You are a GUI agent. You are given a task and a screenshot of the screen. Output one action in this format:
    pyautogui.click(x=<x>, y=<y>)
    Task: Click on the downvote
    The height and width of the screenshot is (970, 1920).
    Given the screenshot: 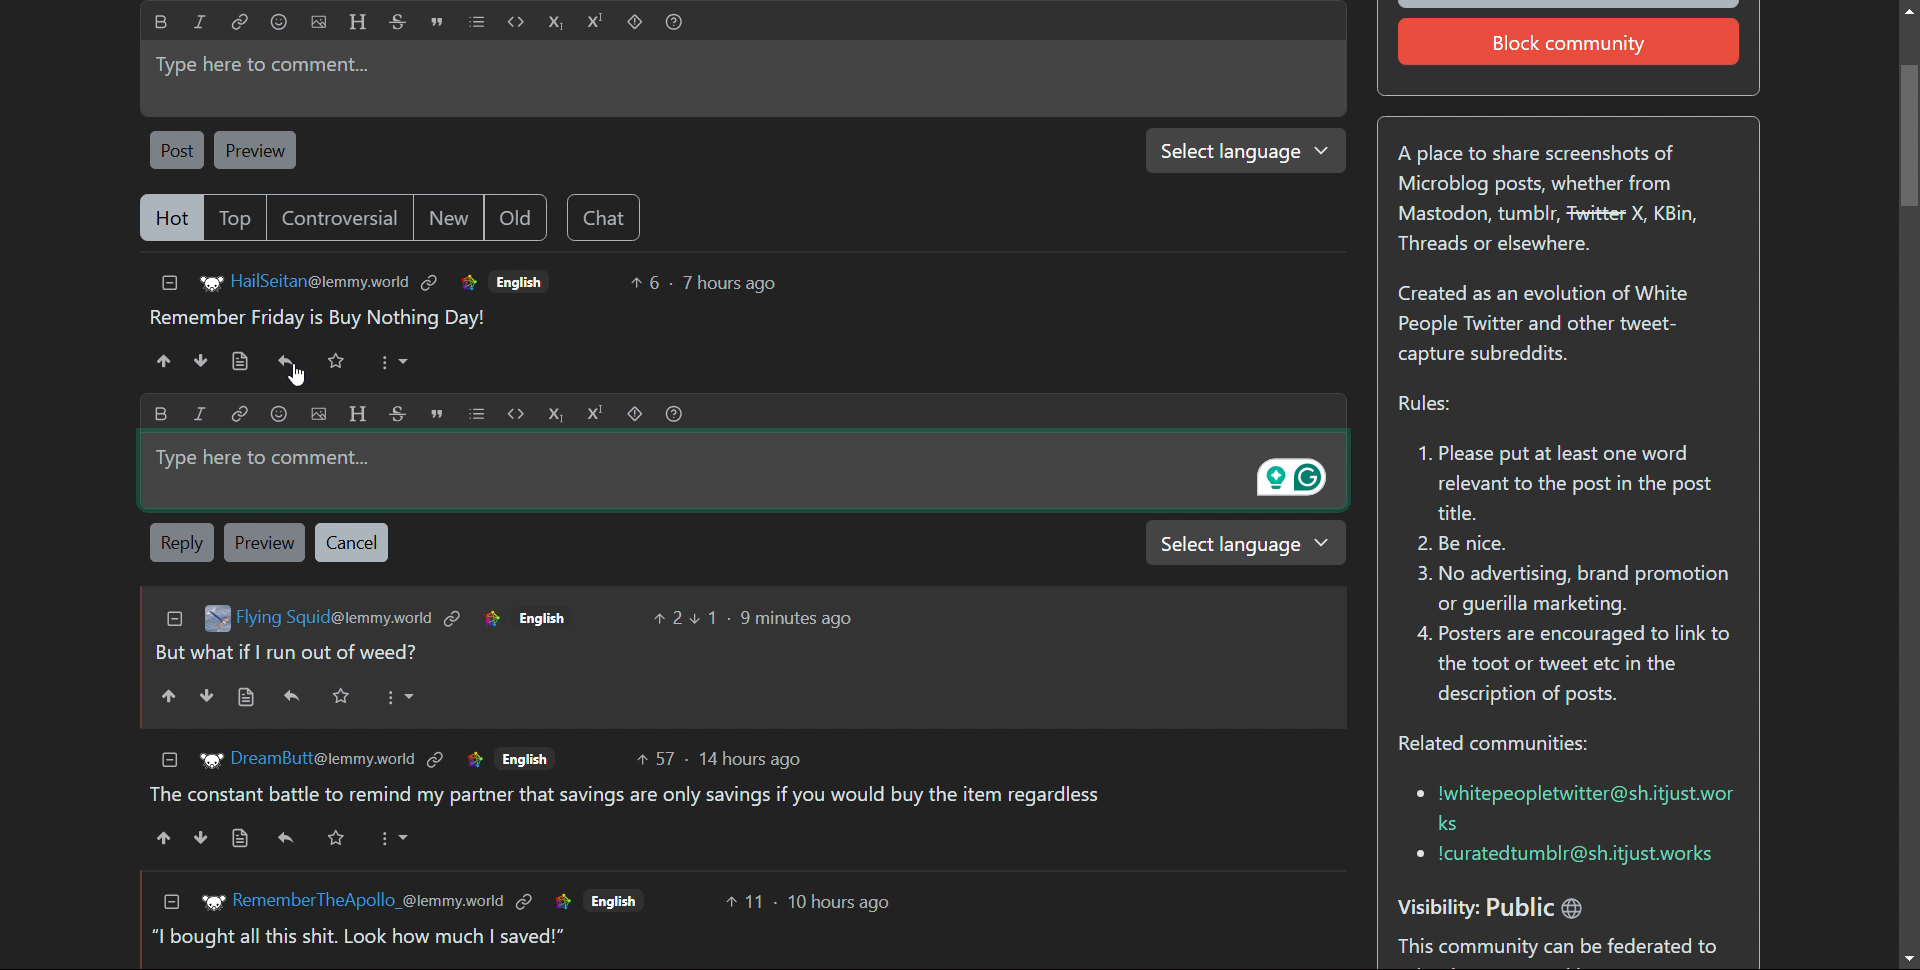 What is the action you would take?
    pyautogui.click(x=192, y=840)
    